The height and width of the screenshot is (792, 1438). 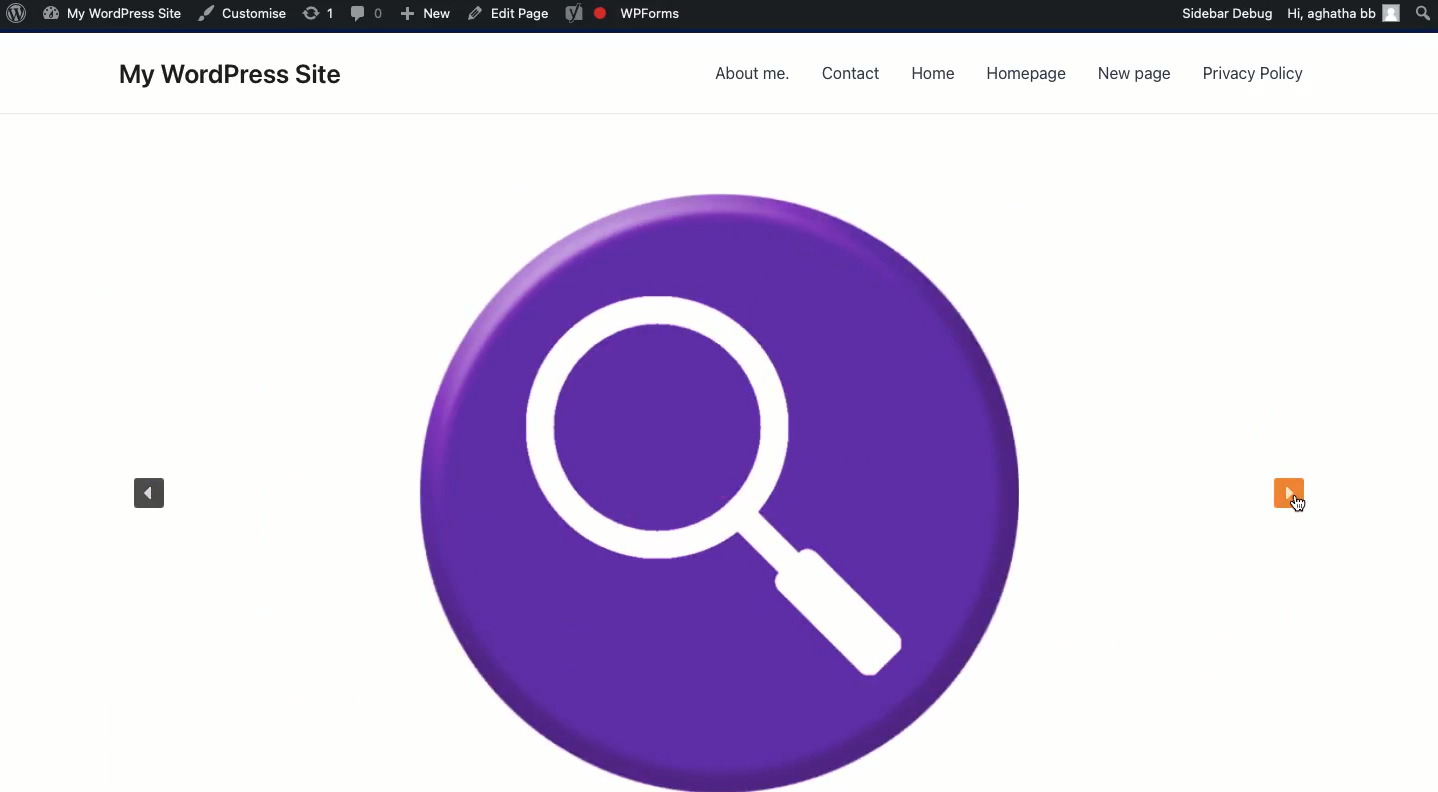 I want to click on Contact, so click(x=852, y=74).